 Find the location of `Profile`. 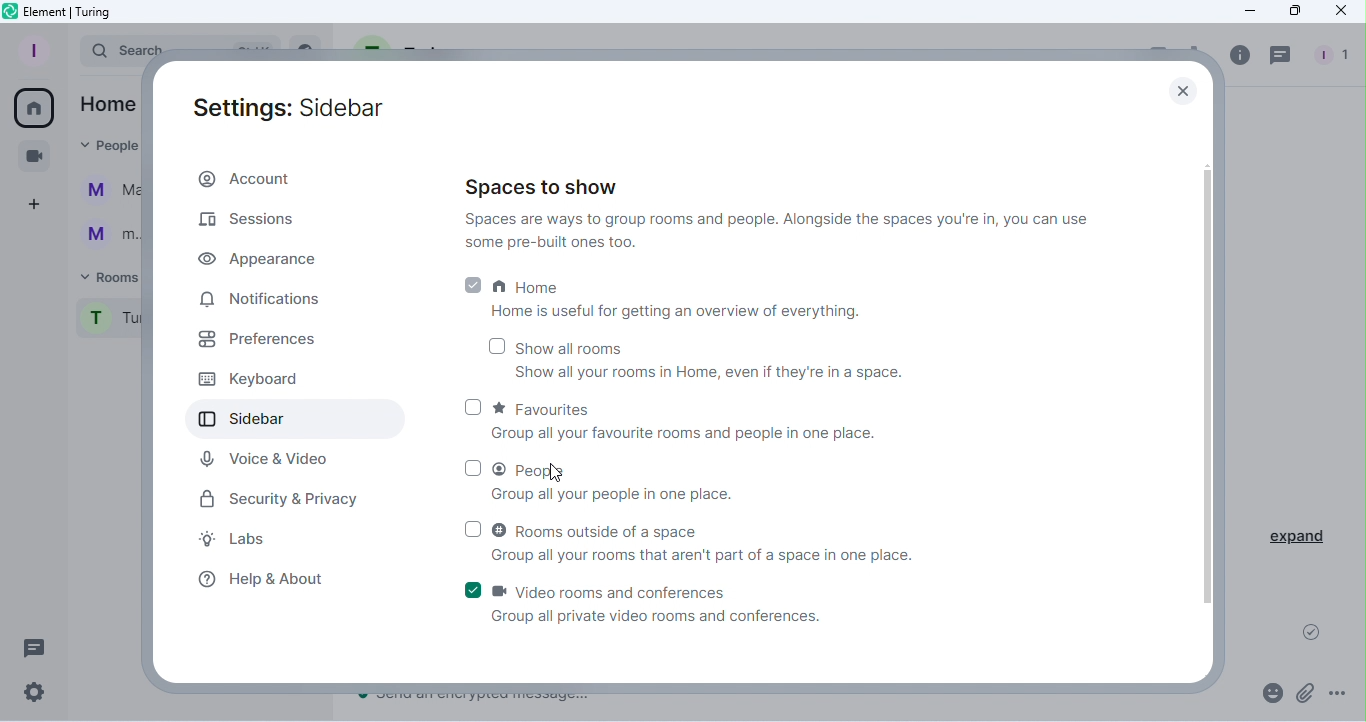

Profile is located at coordinates (34, 49).